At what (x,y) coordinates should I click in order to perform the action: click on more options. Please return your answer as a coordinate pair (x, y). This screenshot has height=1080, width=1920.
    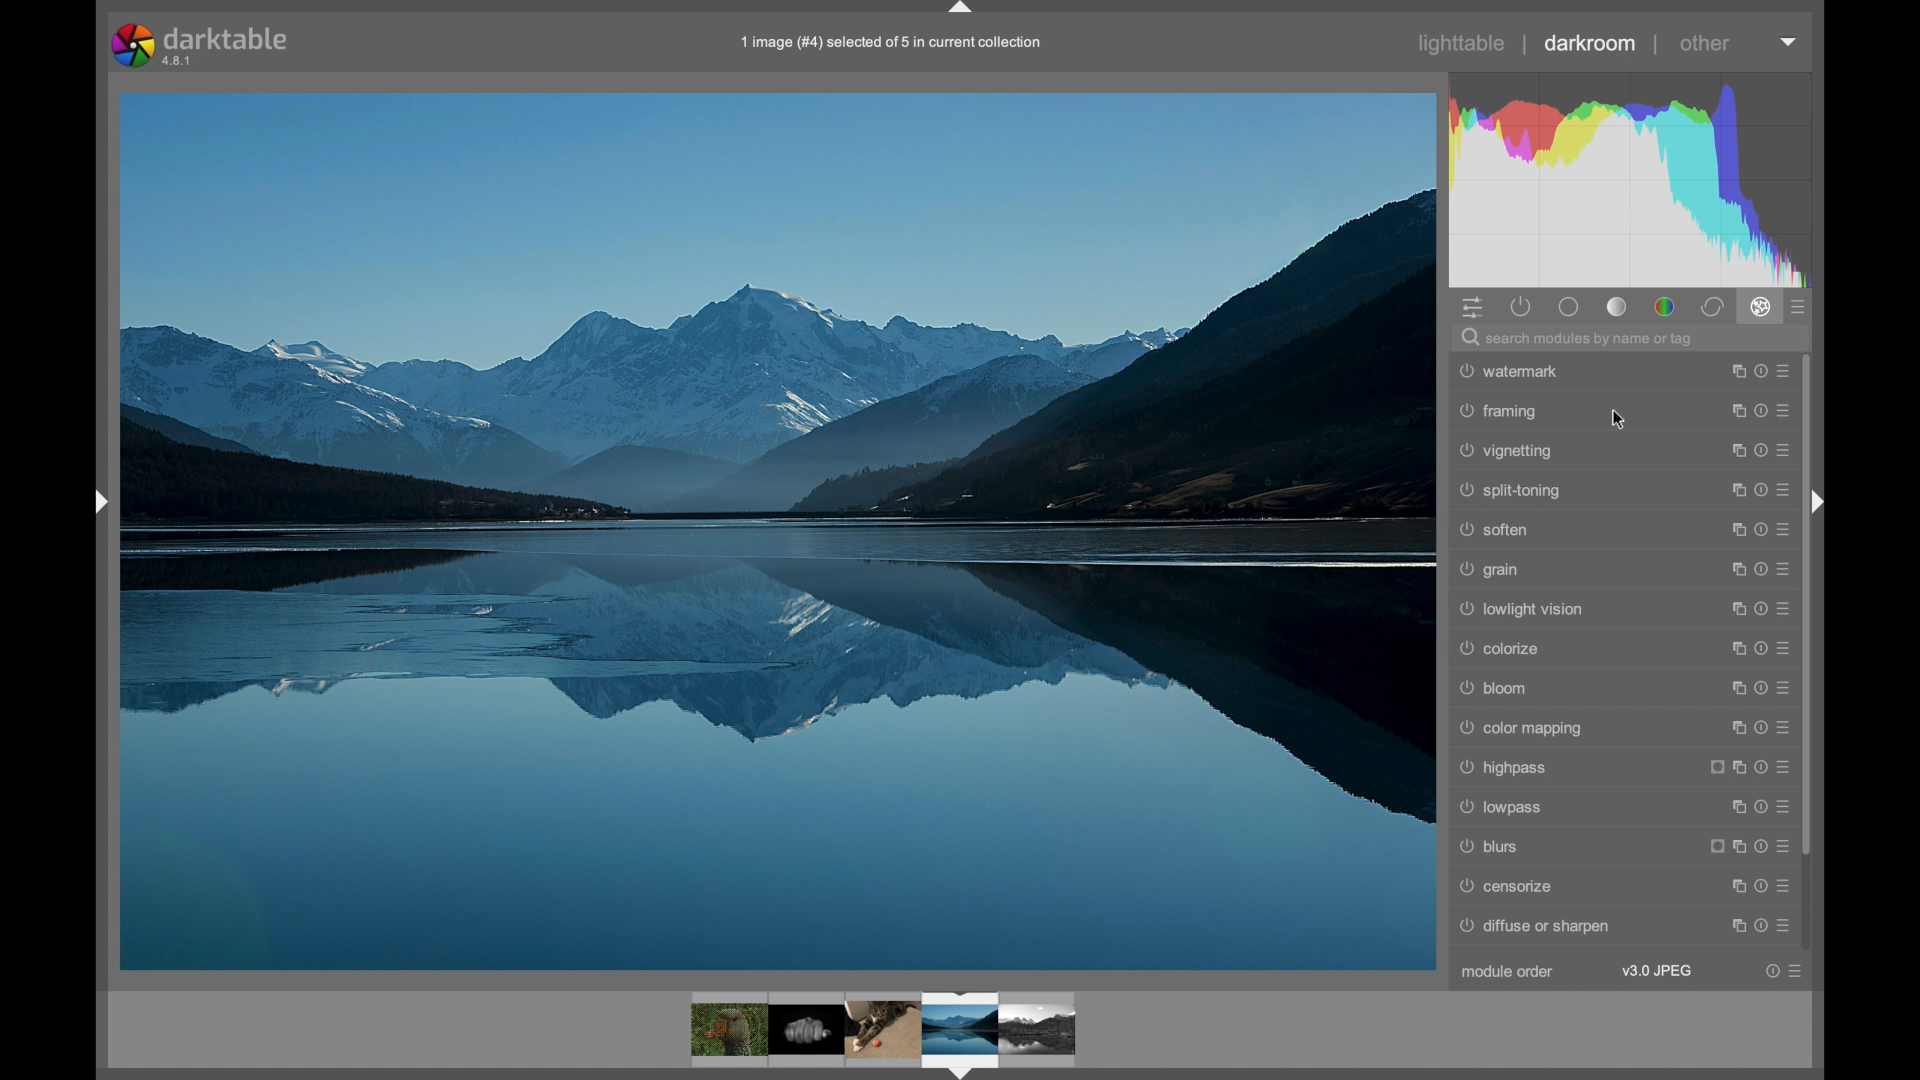
    Looking at the image, I should click on (1762, 807).